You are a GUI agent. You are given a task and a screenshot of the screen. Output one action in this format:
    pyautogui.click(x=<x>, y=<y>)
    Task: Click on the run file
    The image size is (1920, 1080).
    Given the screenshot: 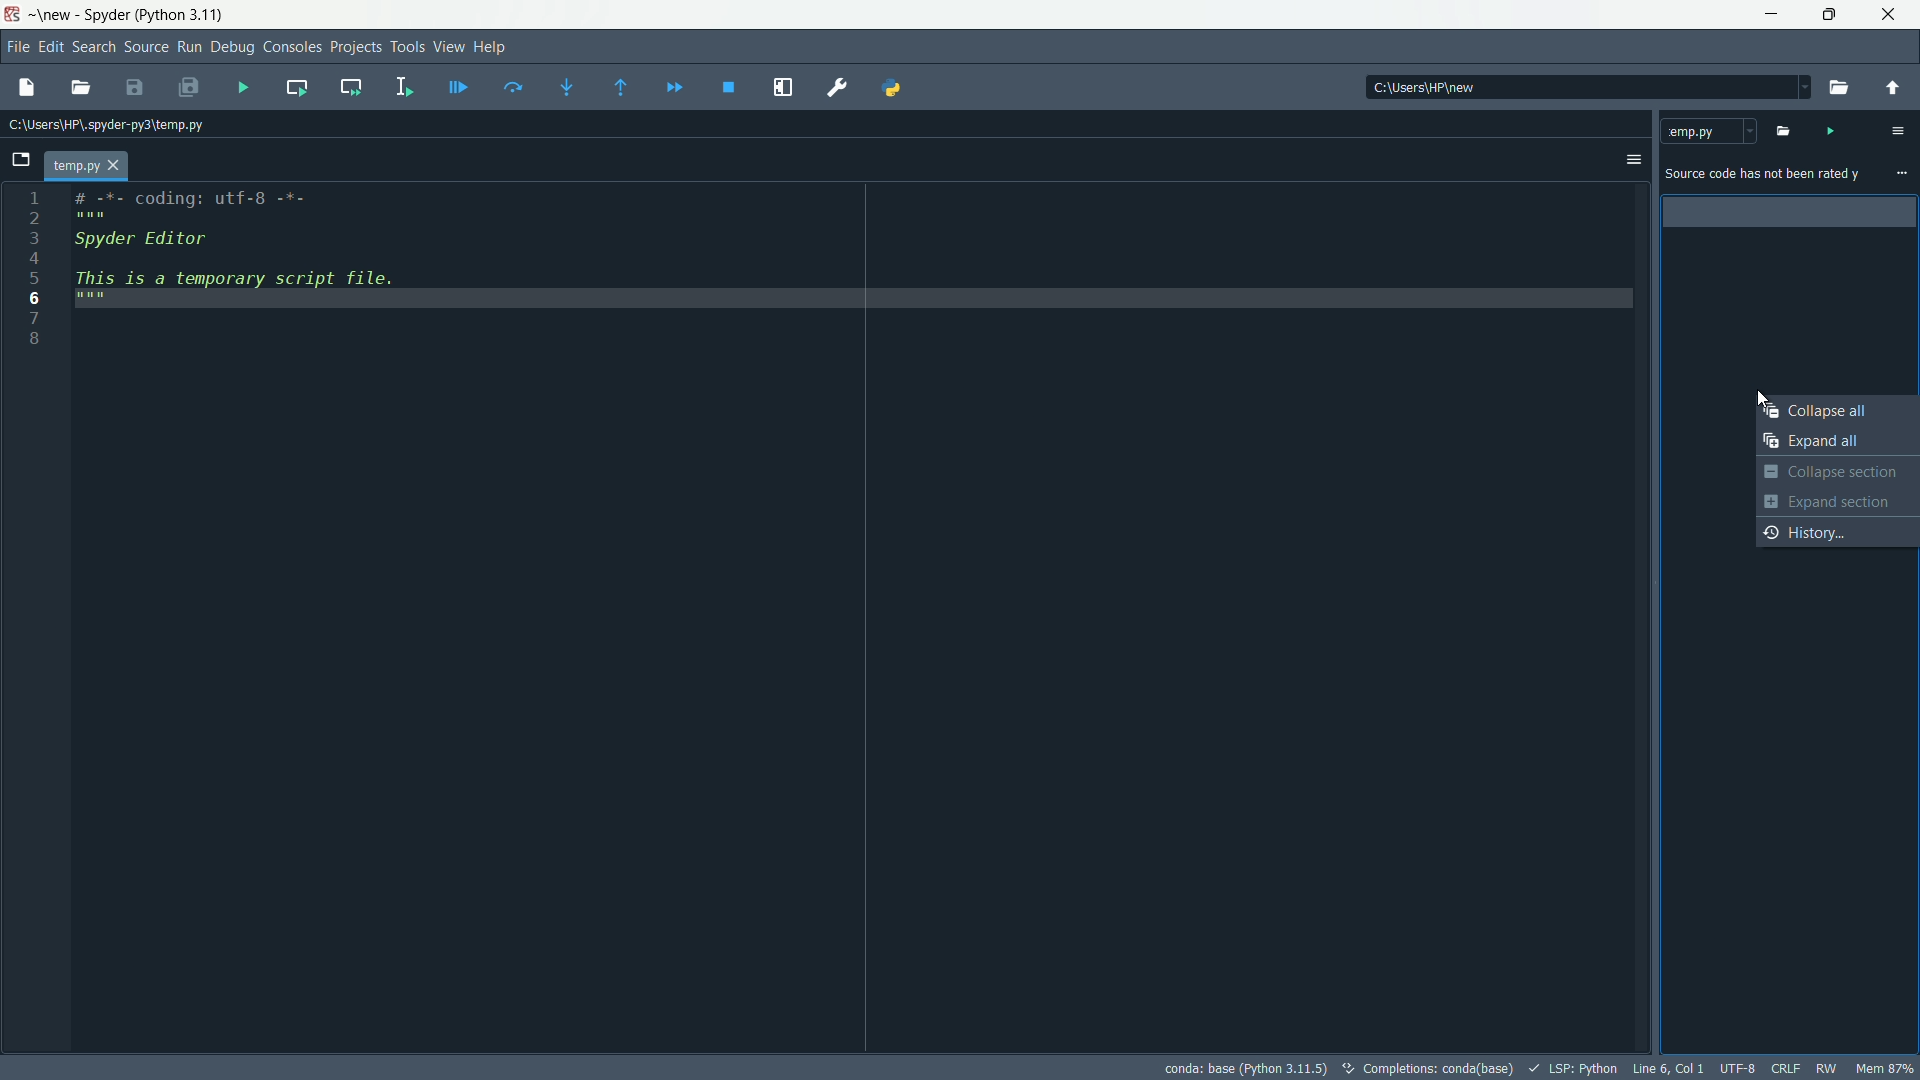 What is the action you would take?
    pyautogui.click(x=1829, y=130)
    